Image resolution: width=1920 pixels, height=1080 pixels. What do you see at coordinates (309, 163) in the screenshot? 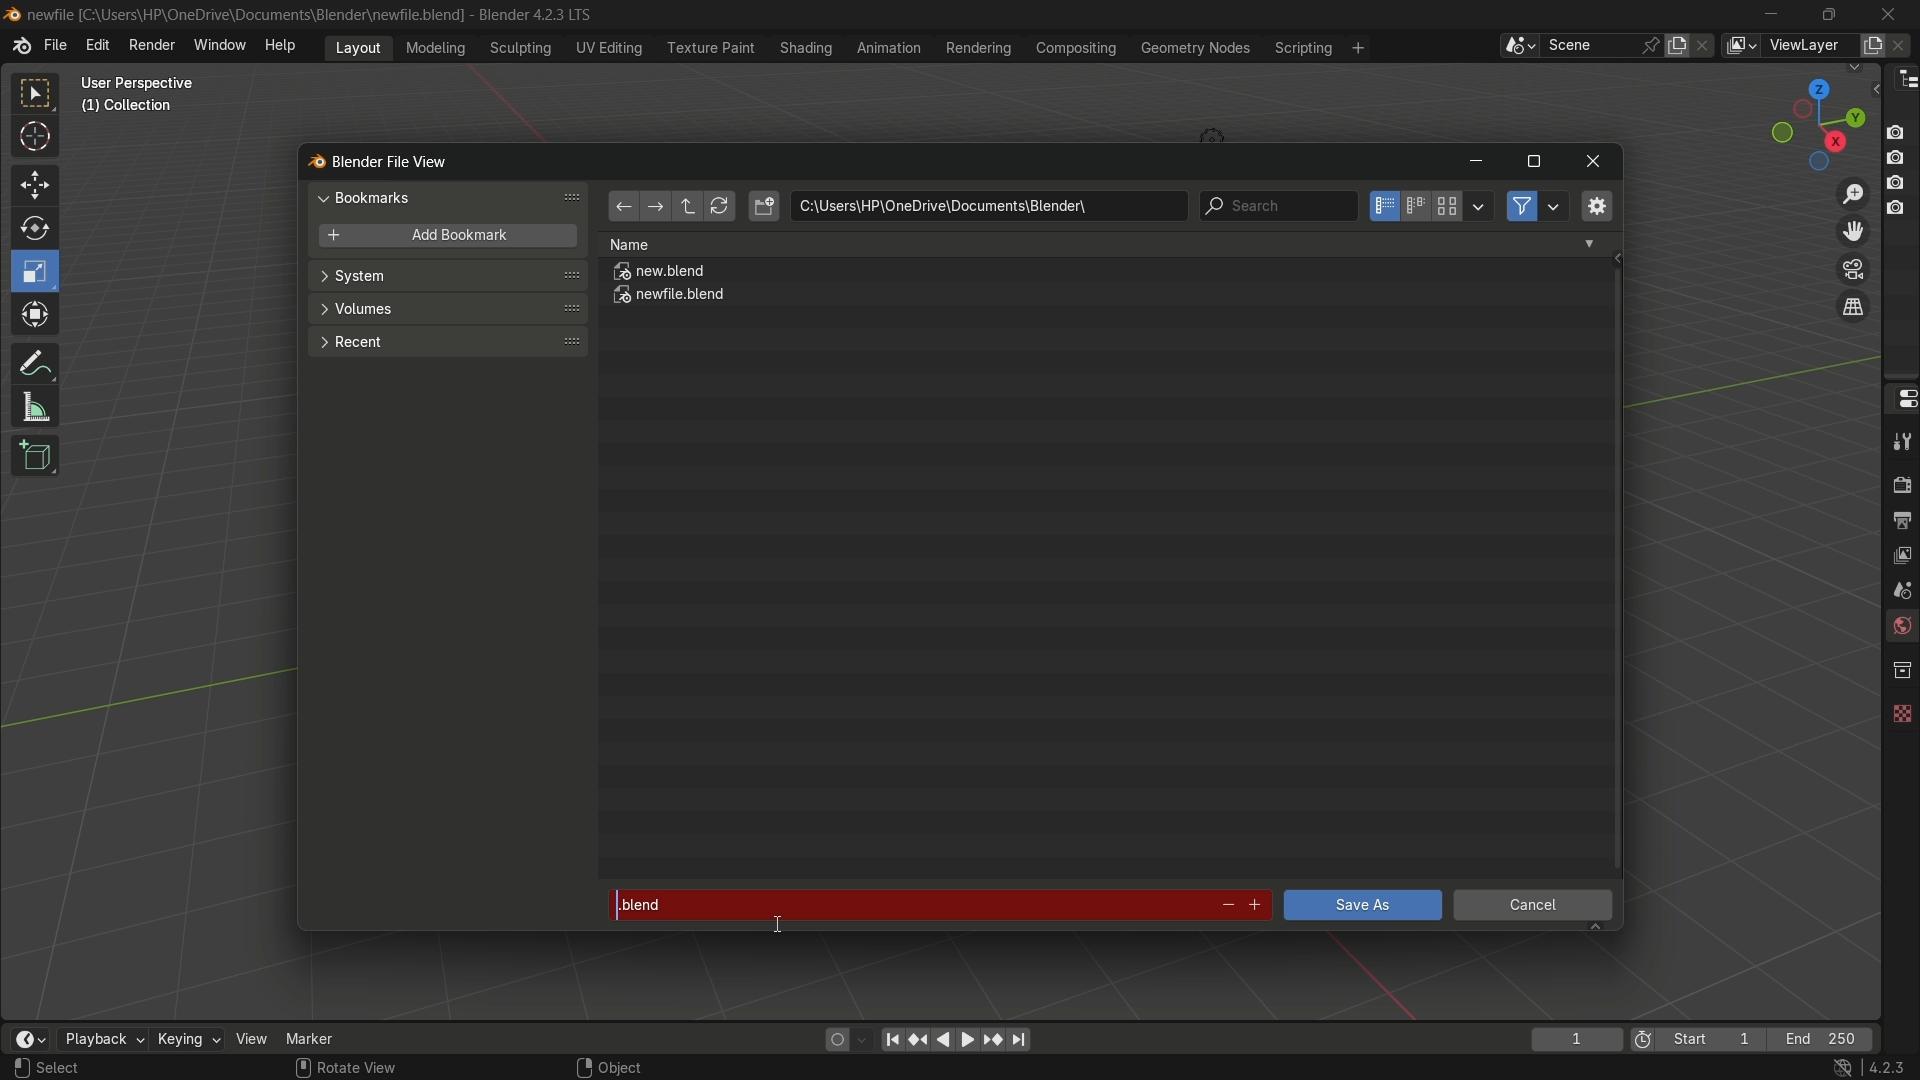
I see `blend logo` at bounding box center [309, 163].